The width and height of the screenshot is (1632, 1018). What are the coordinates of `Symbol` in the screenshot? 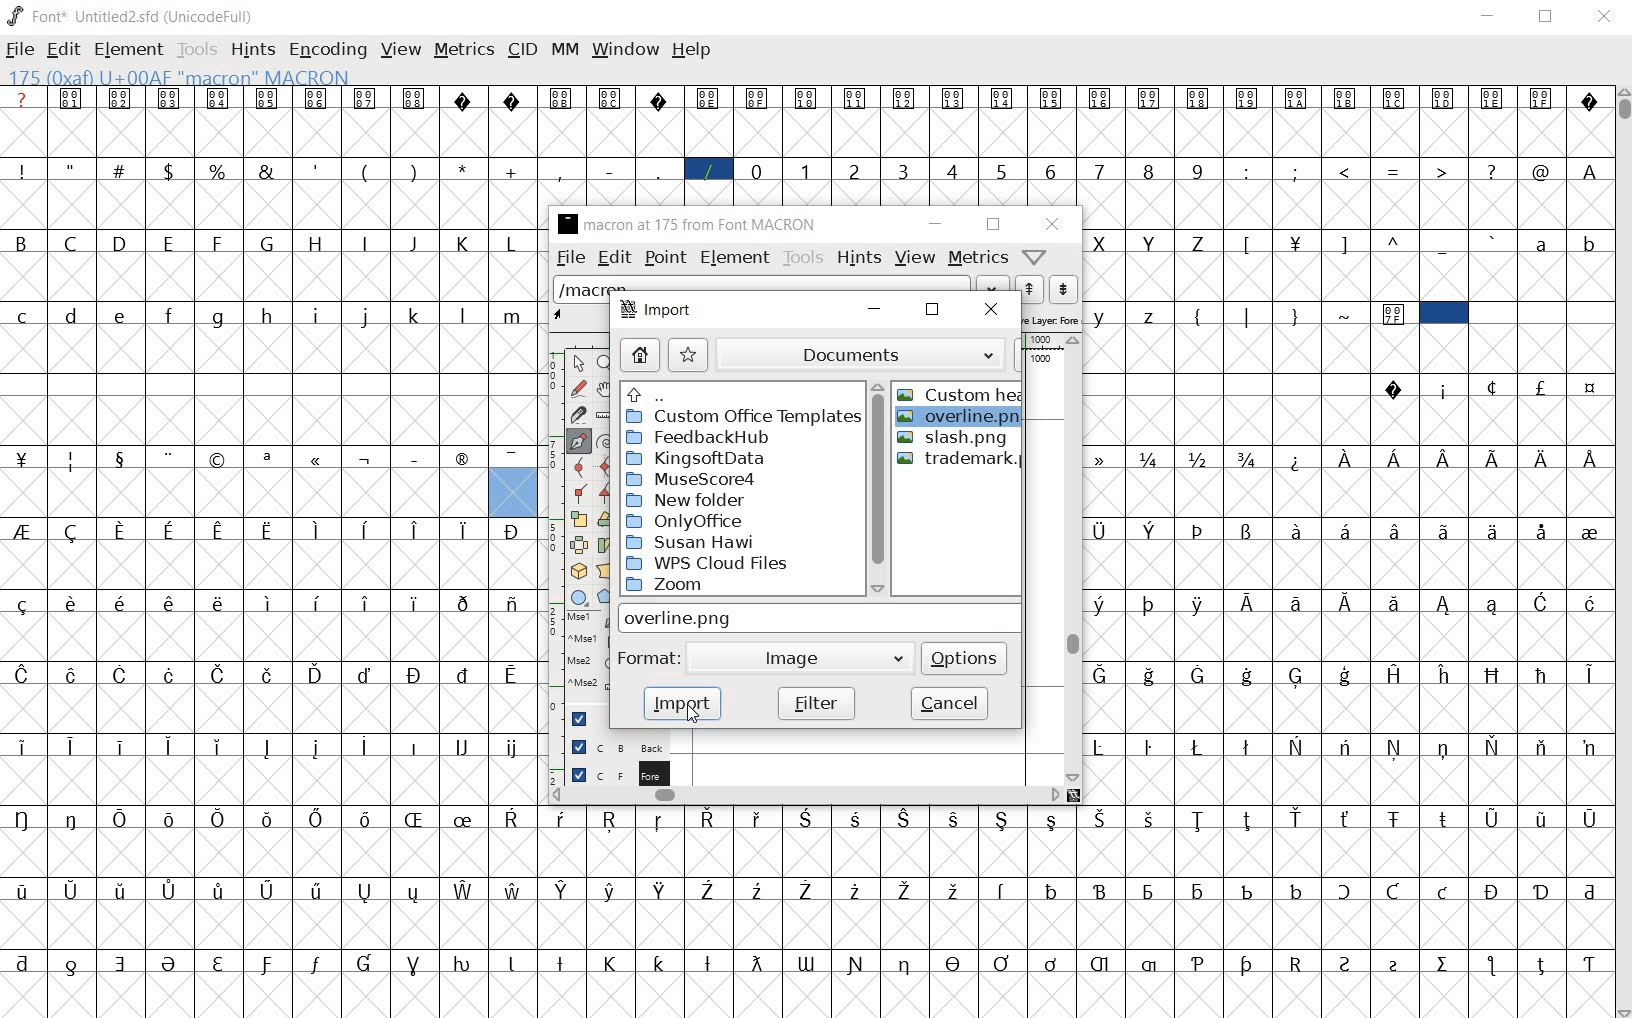 It's located at (1298, 531).